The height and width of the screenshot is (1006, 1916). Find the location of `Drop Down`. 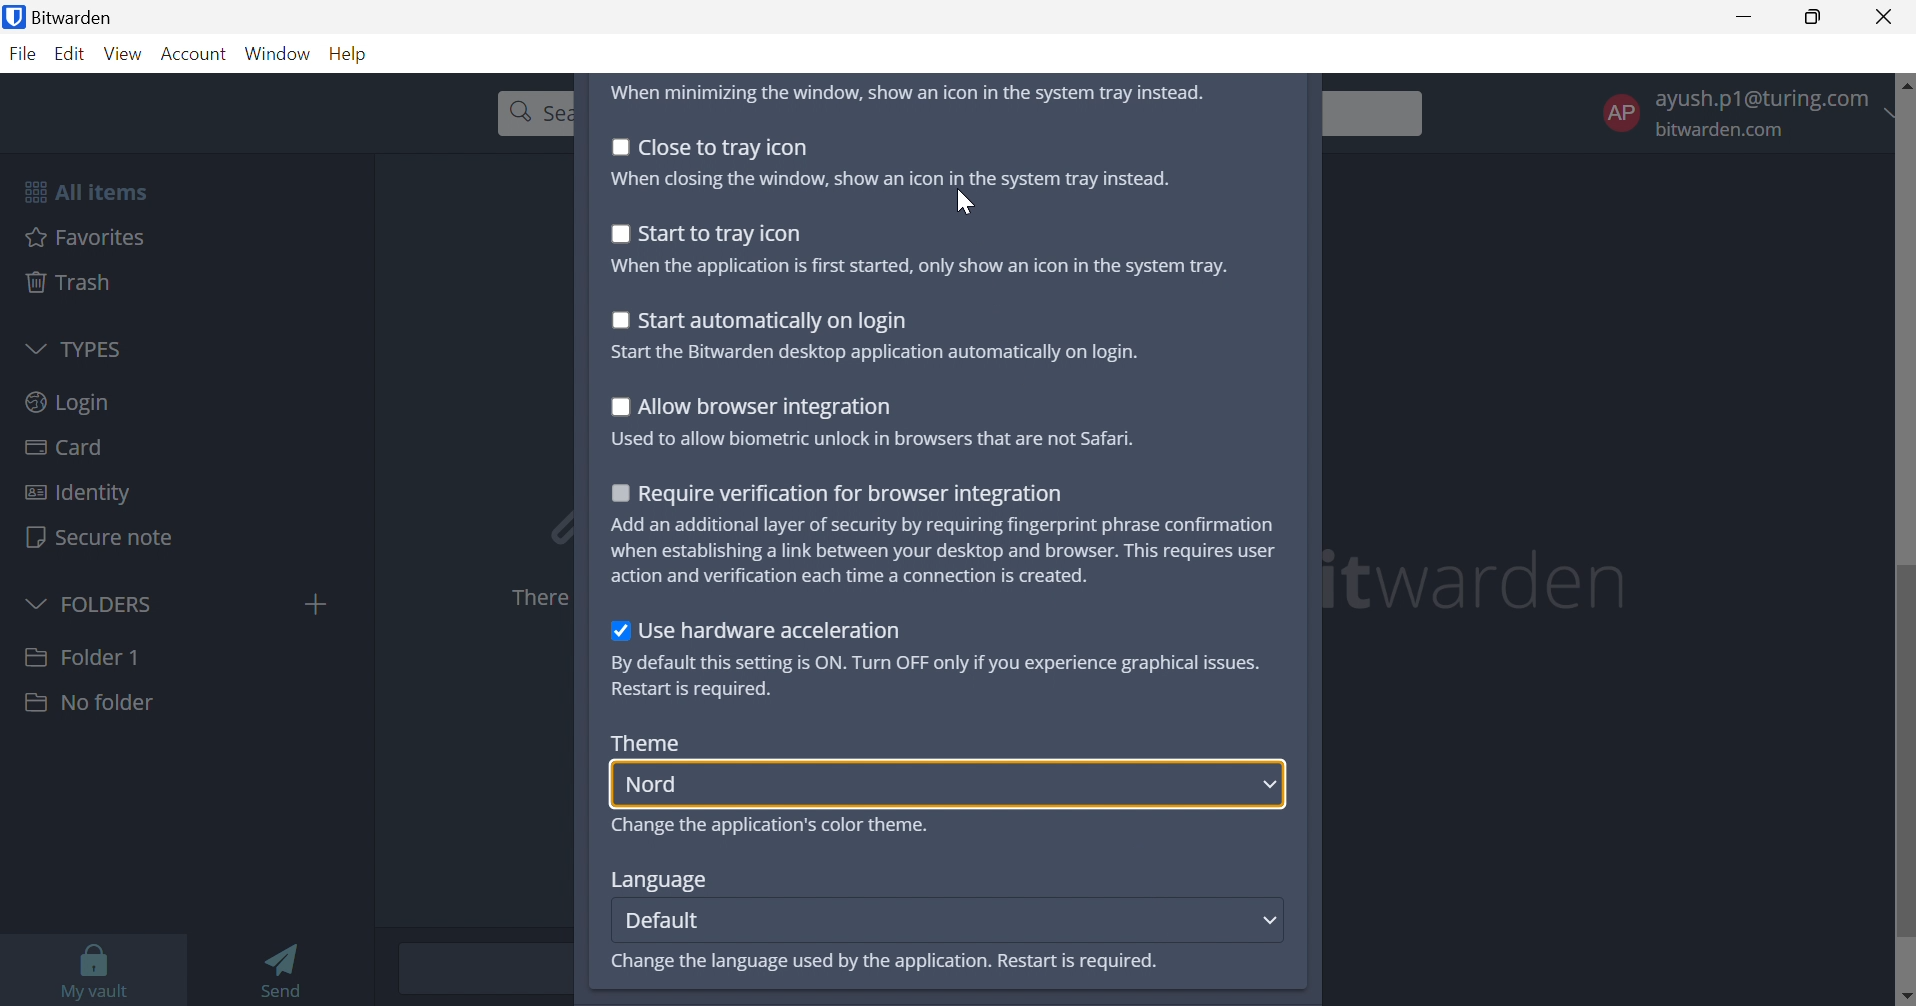

Drop Down is located at coordinates (35, 346).